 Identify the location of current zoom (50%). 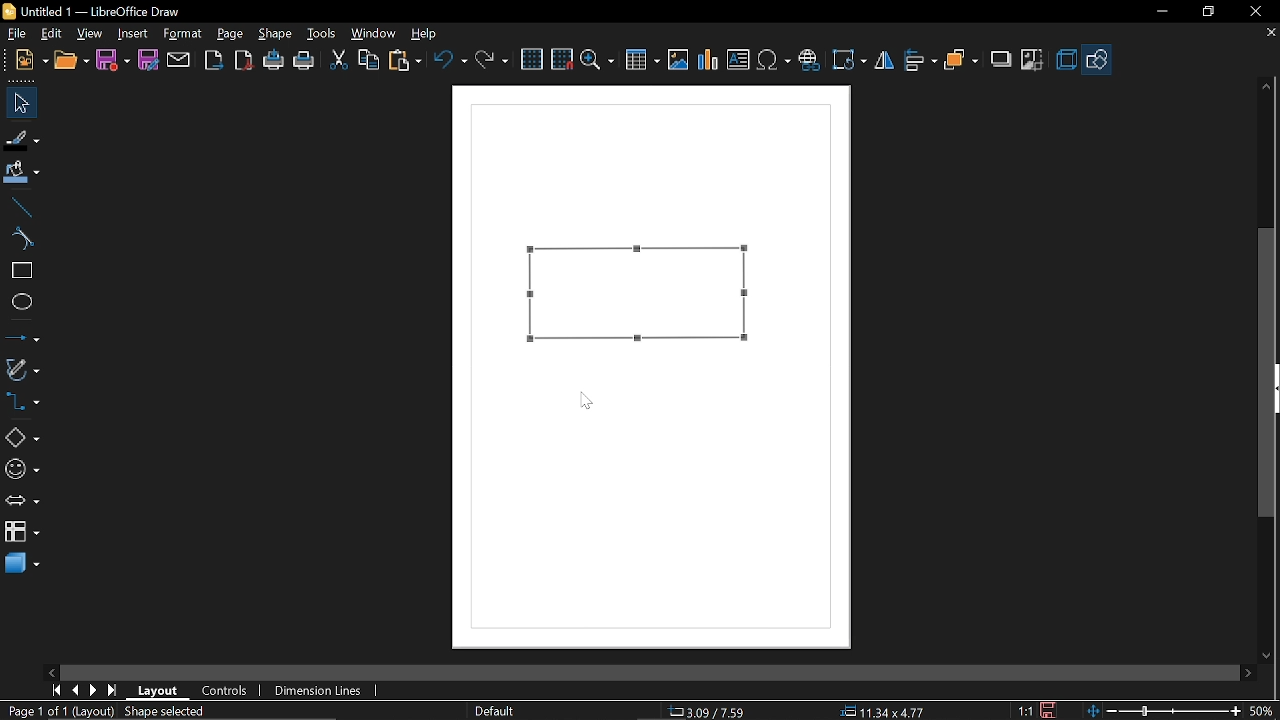
(1263, 711).